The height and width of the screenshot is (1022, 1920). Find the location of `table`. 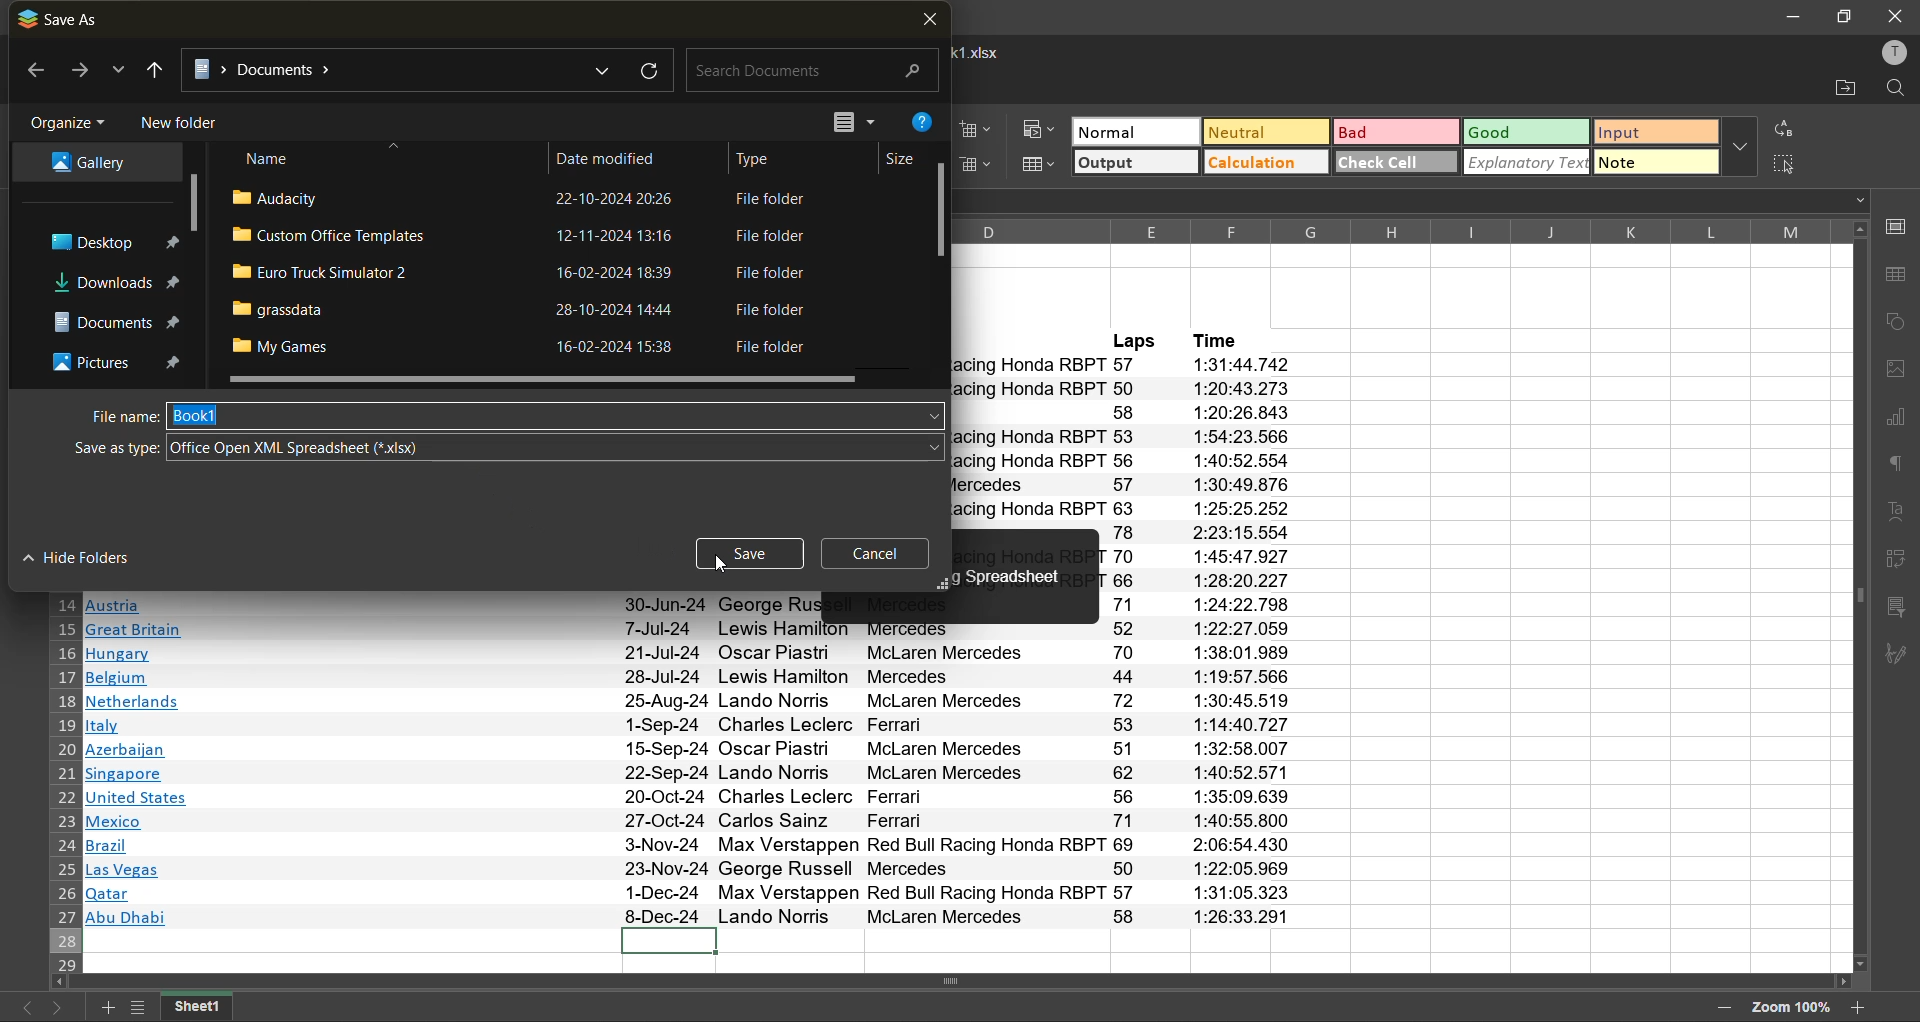

table is located at coordinates (1901, 281).